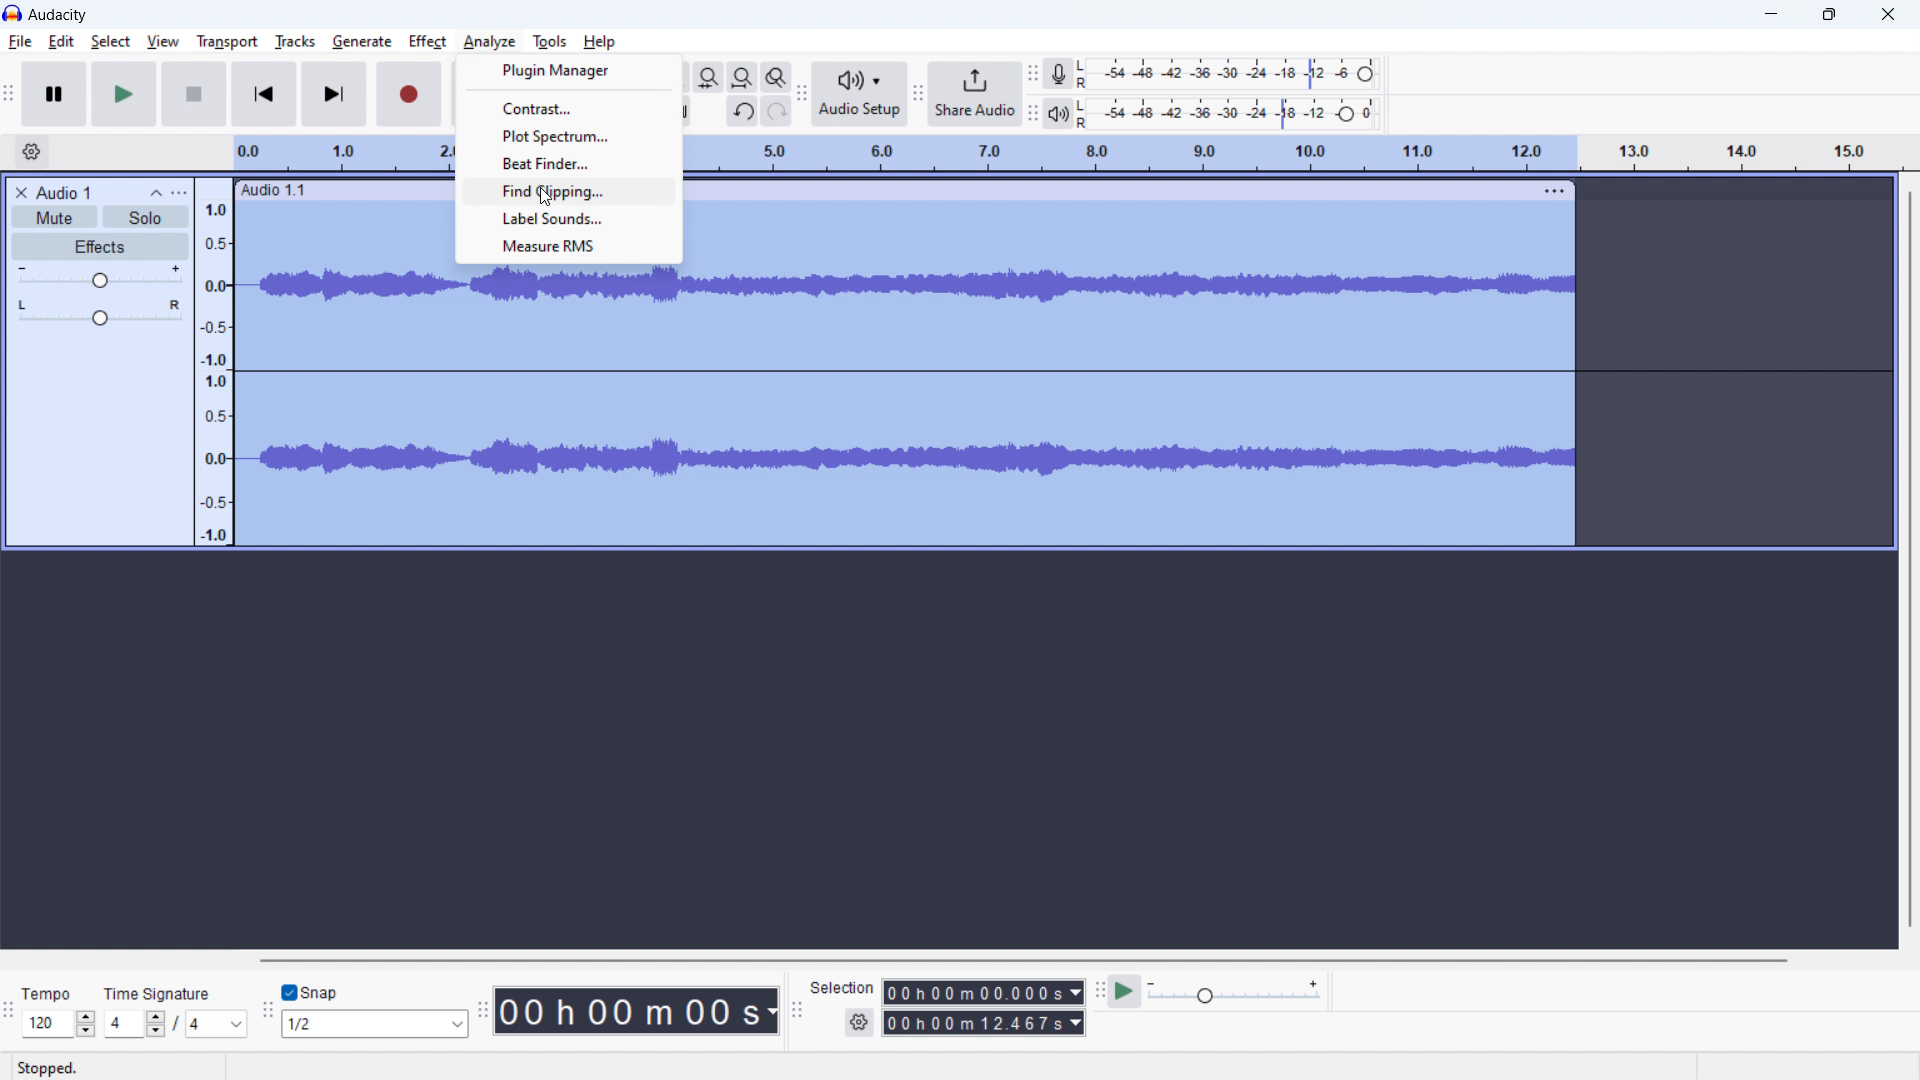 The image size is (1920, 1080). I want to click on Time signature, so click(160, 995).